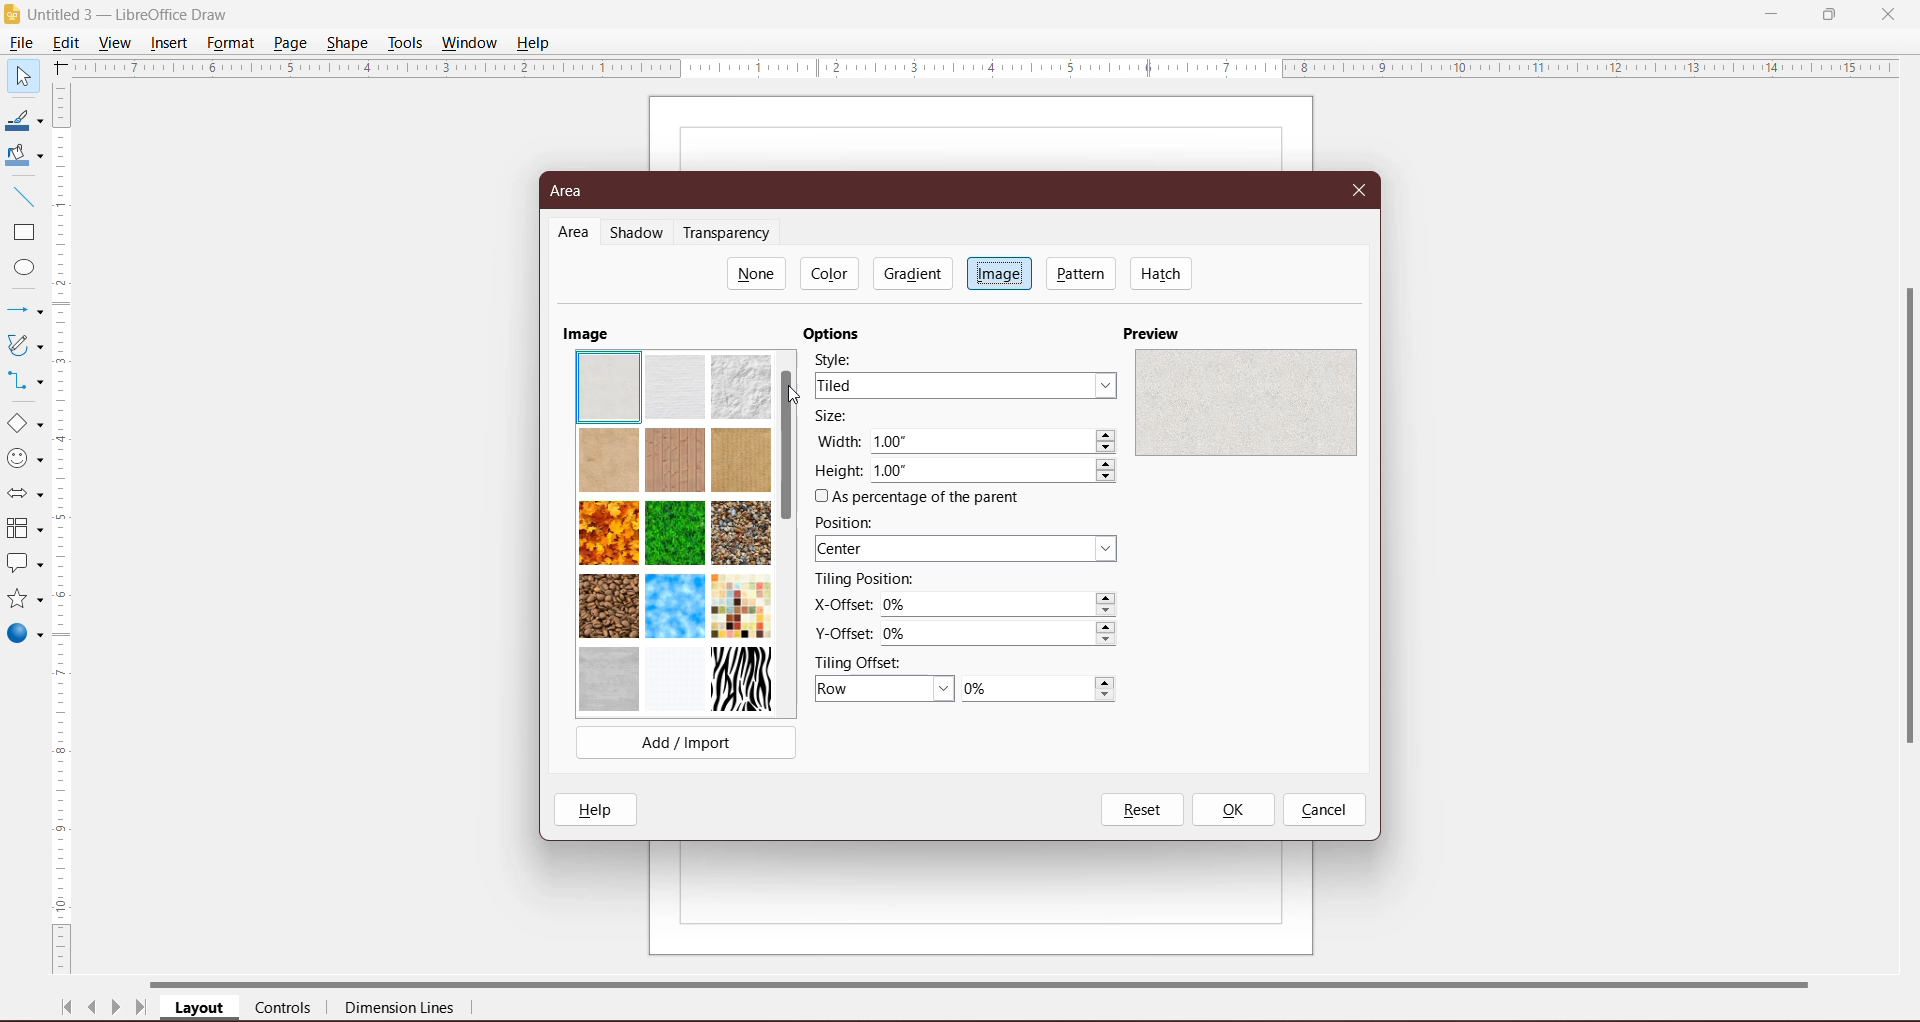 The image size is (1920, 1022). I want to click on Pattern, so click(1082, 273).